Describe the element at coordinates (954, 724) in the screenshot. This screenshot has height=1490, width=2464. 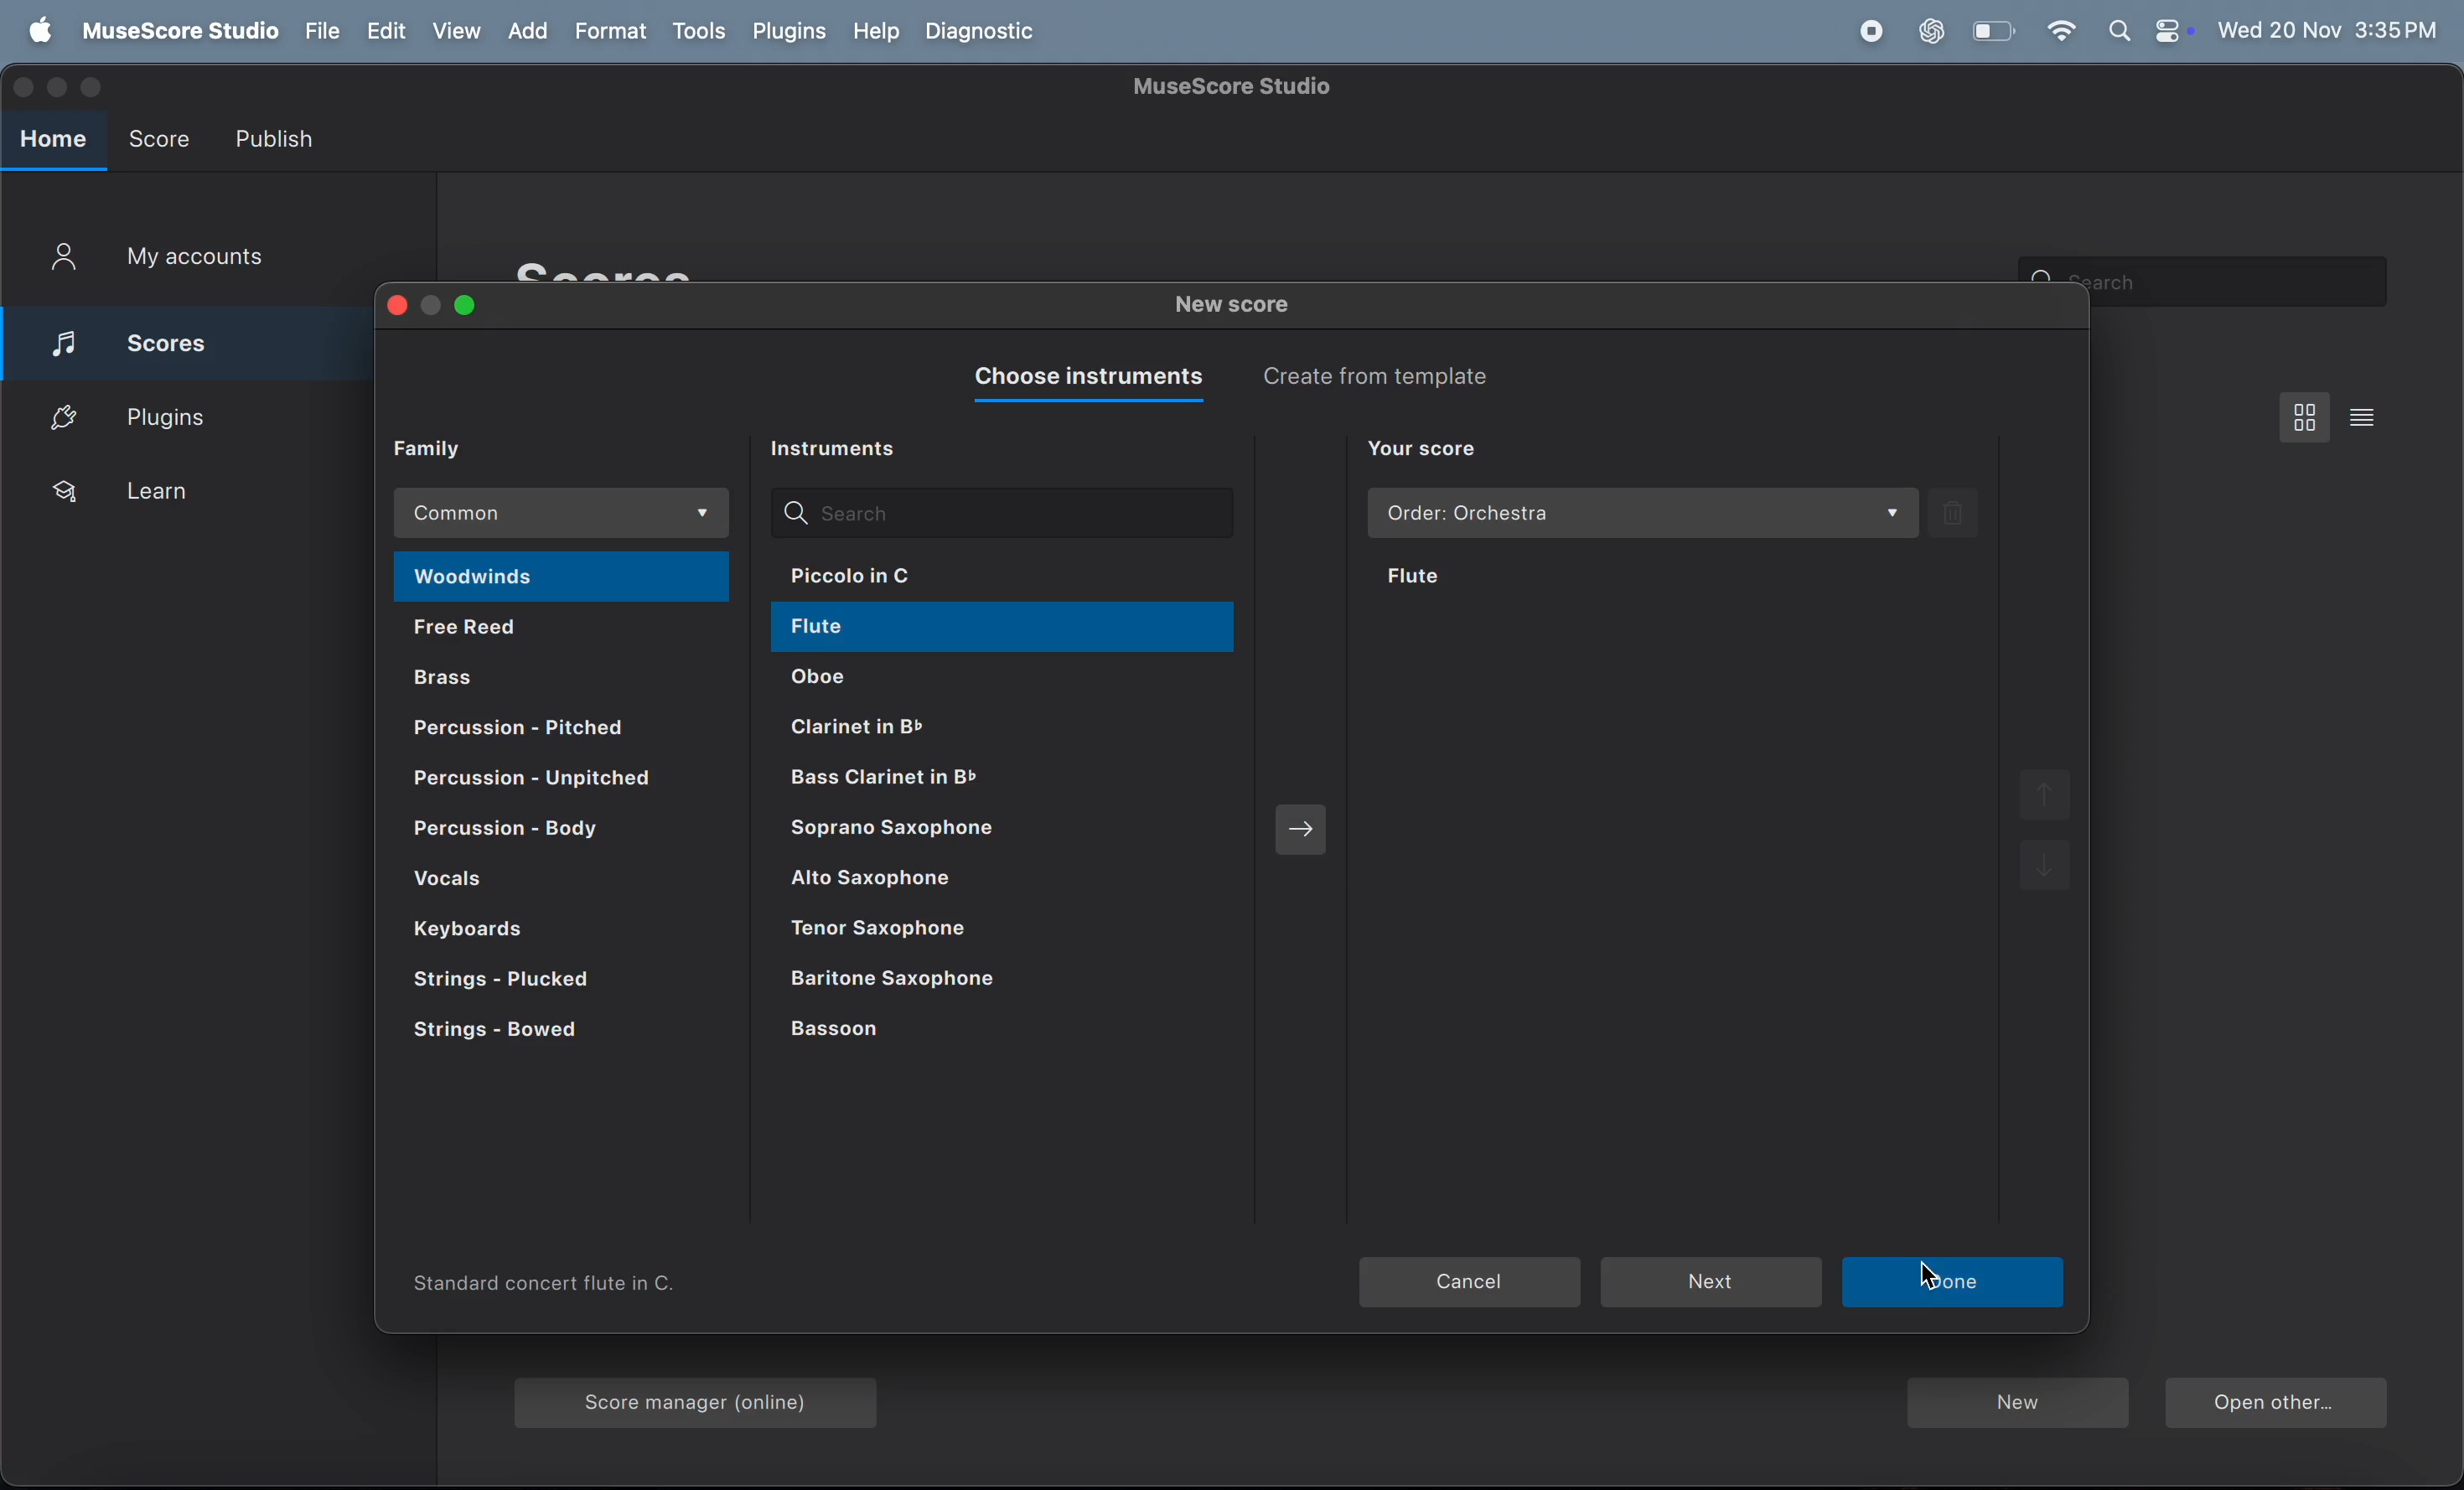
I see `clarinet` at that location.